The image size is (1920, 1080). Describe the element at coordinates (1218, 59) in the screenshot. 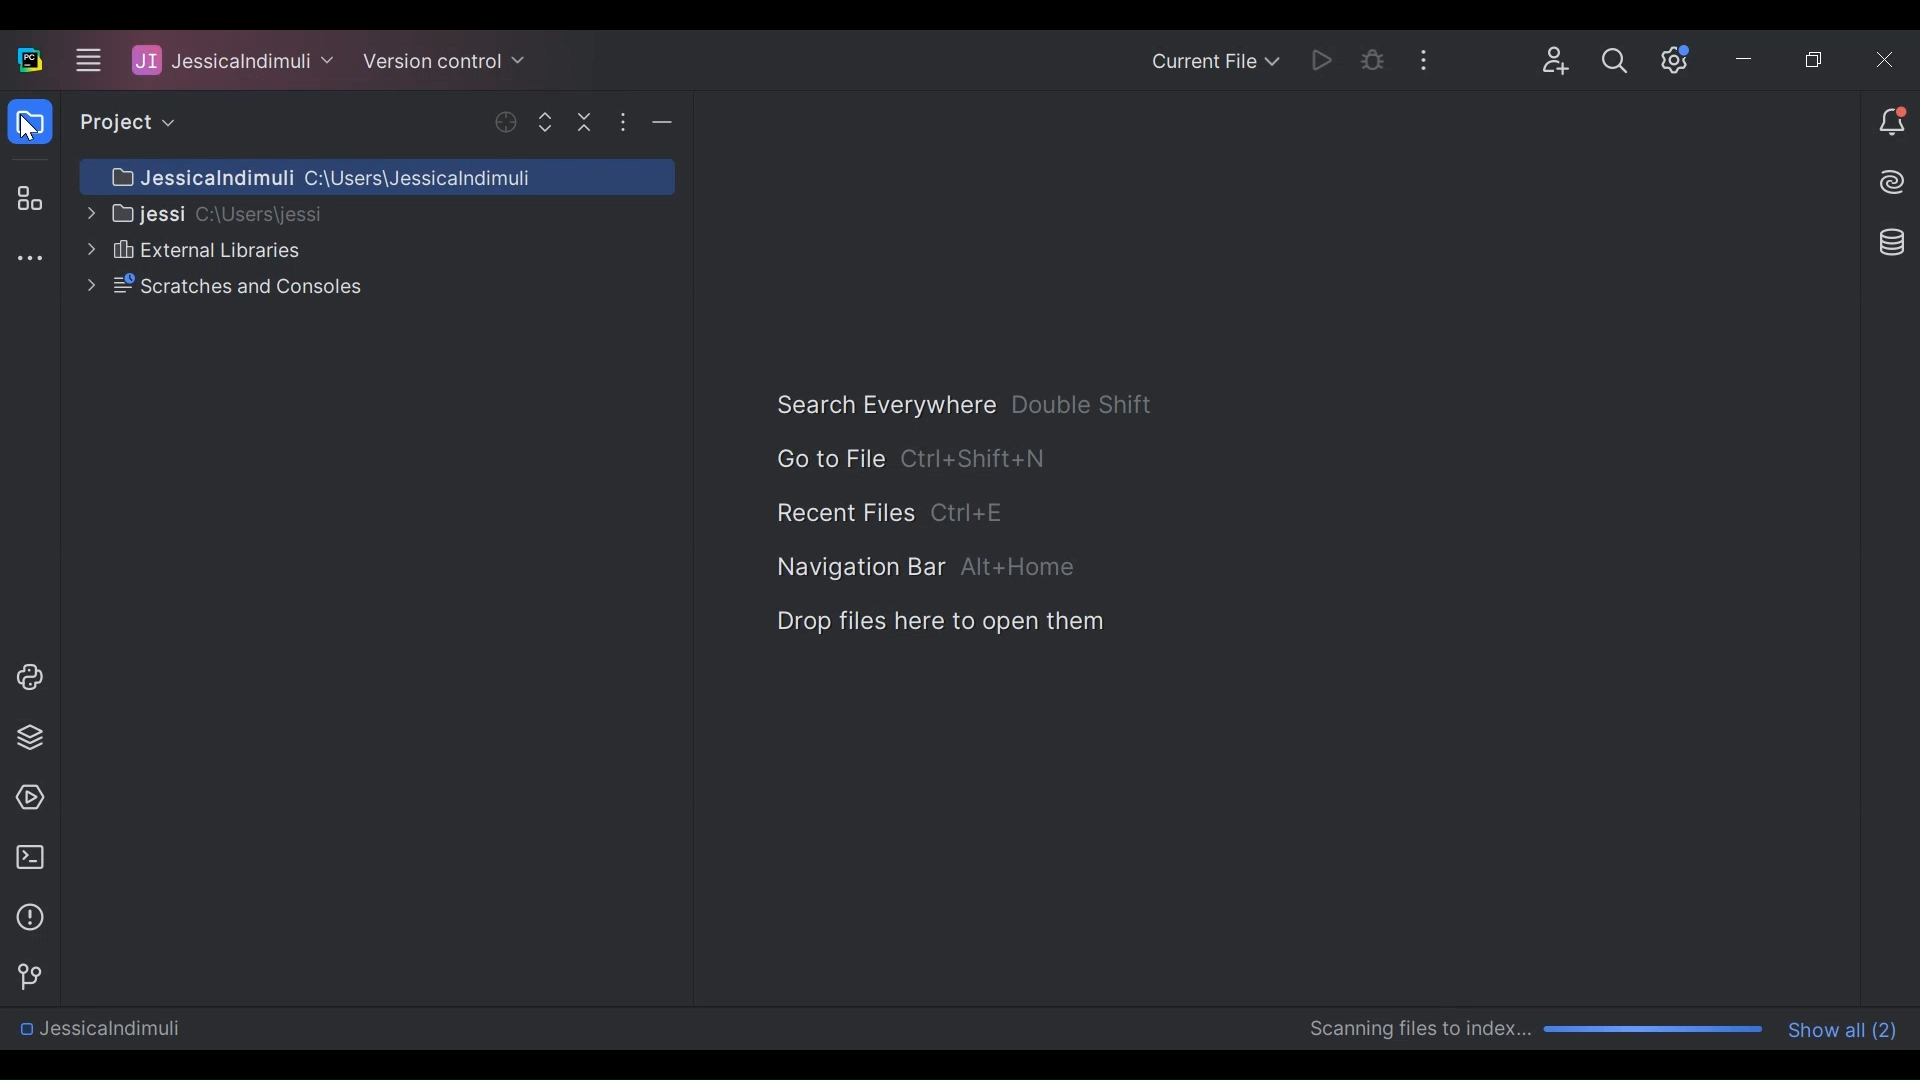

I see `Current file` at that location.